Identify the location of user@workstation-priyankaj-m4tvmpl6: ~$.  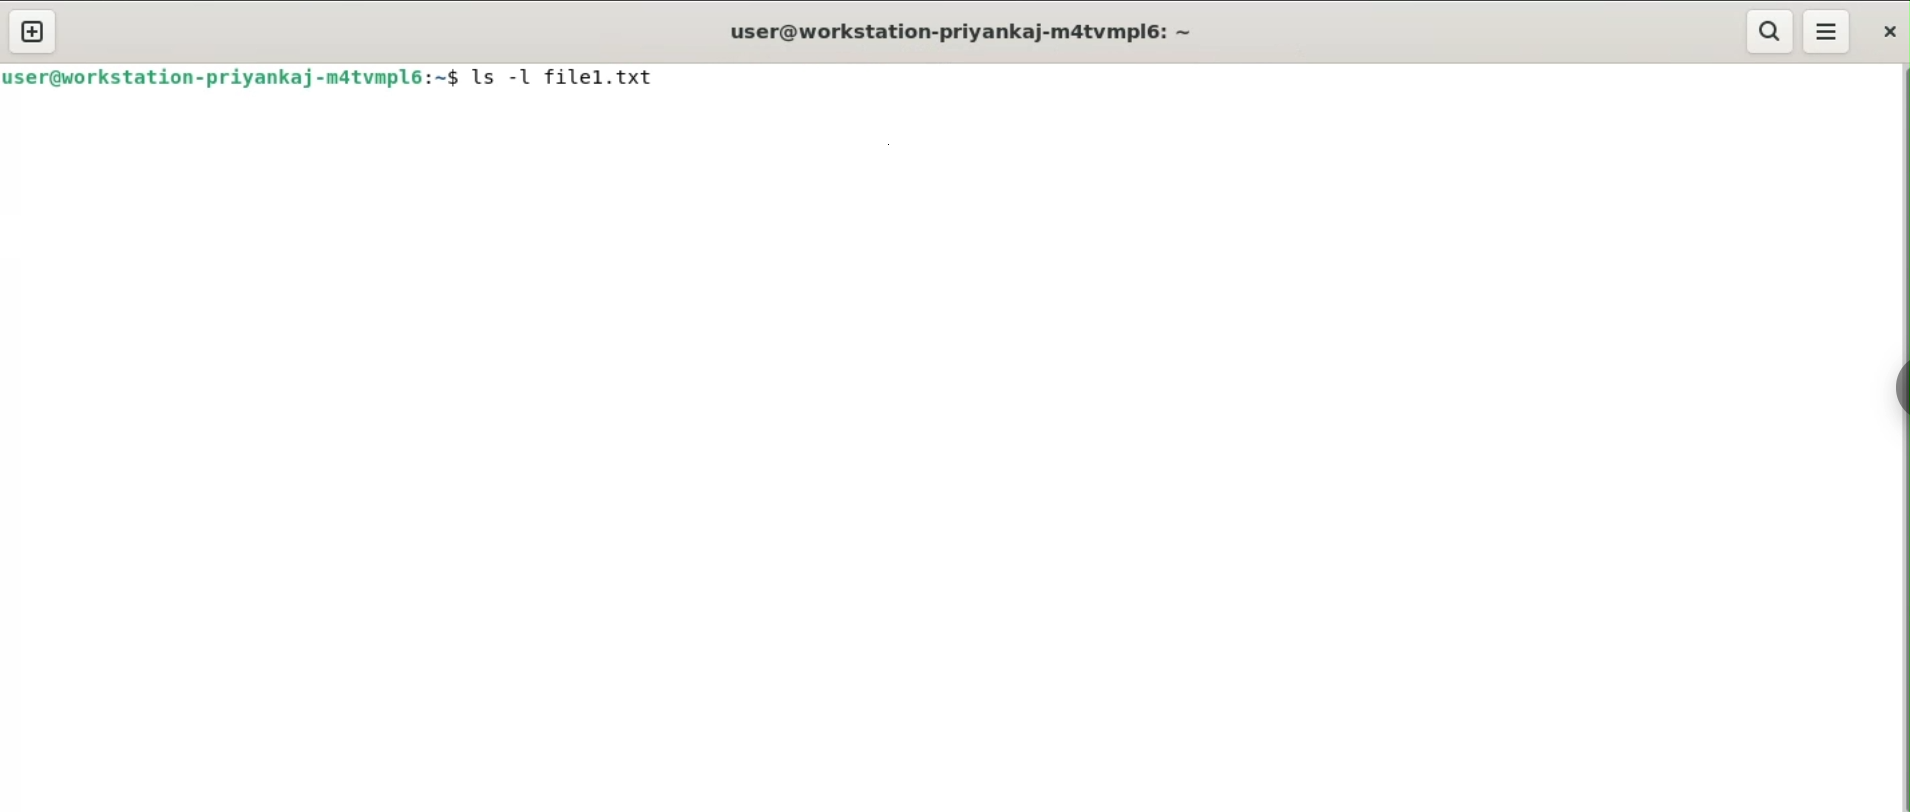
(231, 76).